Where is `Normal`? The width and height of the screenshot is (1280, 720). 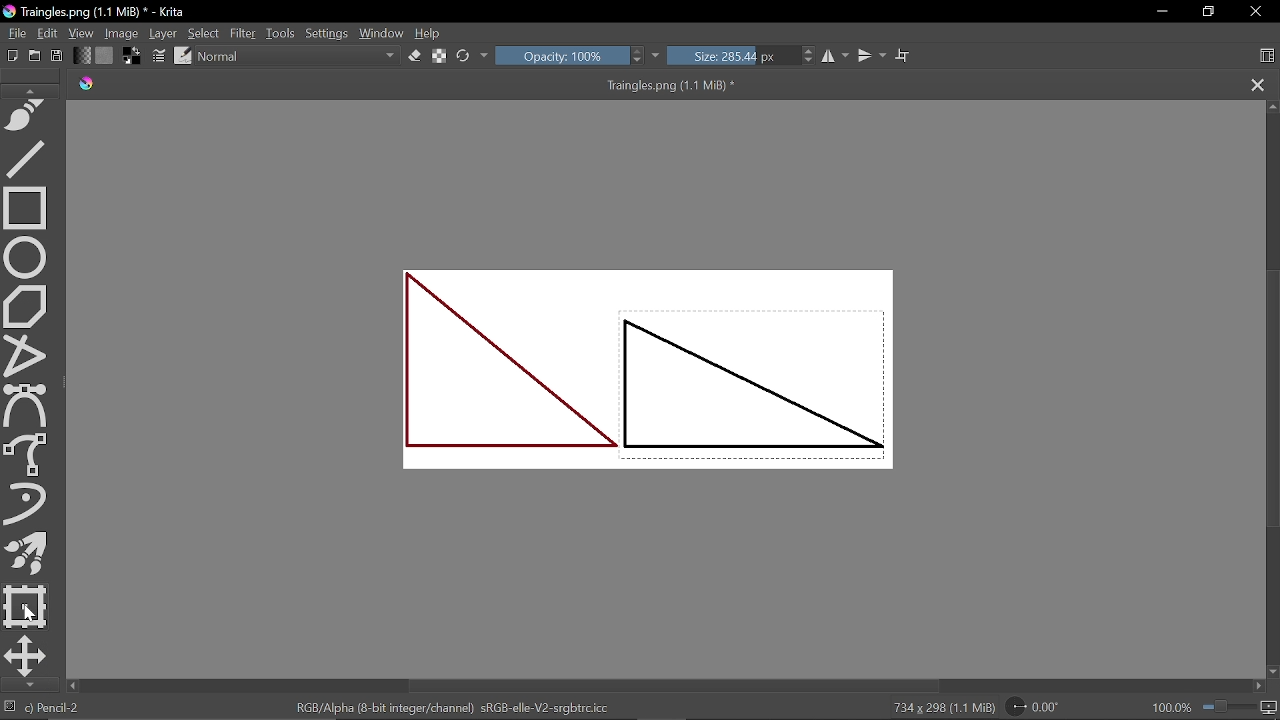
Normal is located at coordinates (299, 58).